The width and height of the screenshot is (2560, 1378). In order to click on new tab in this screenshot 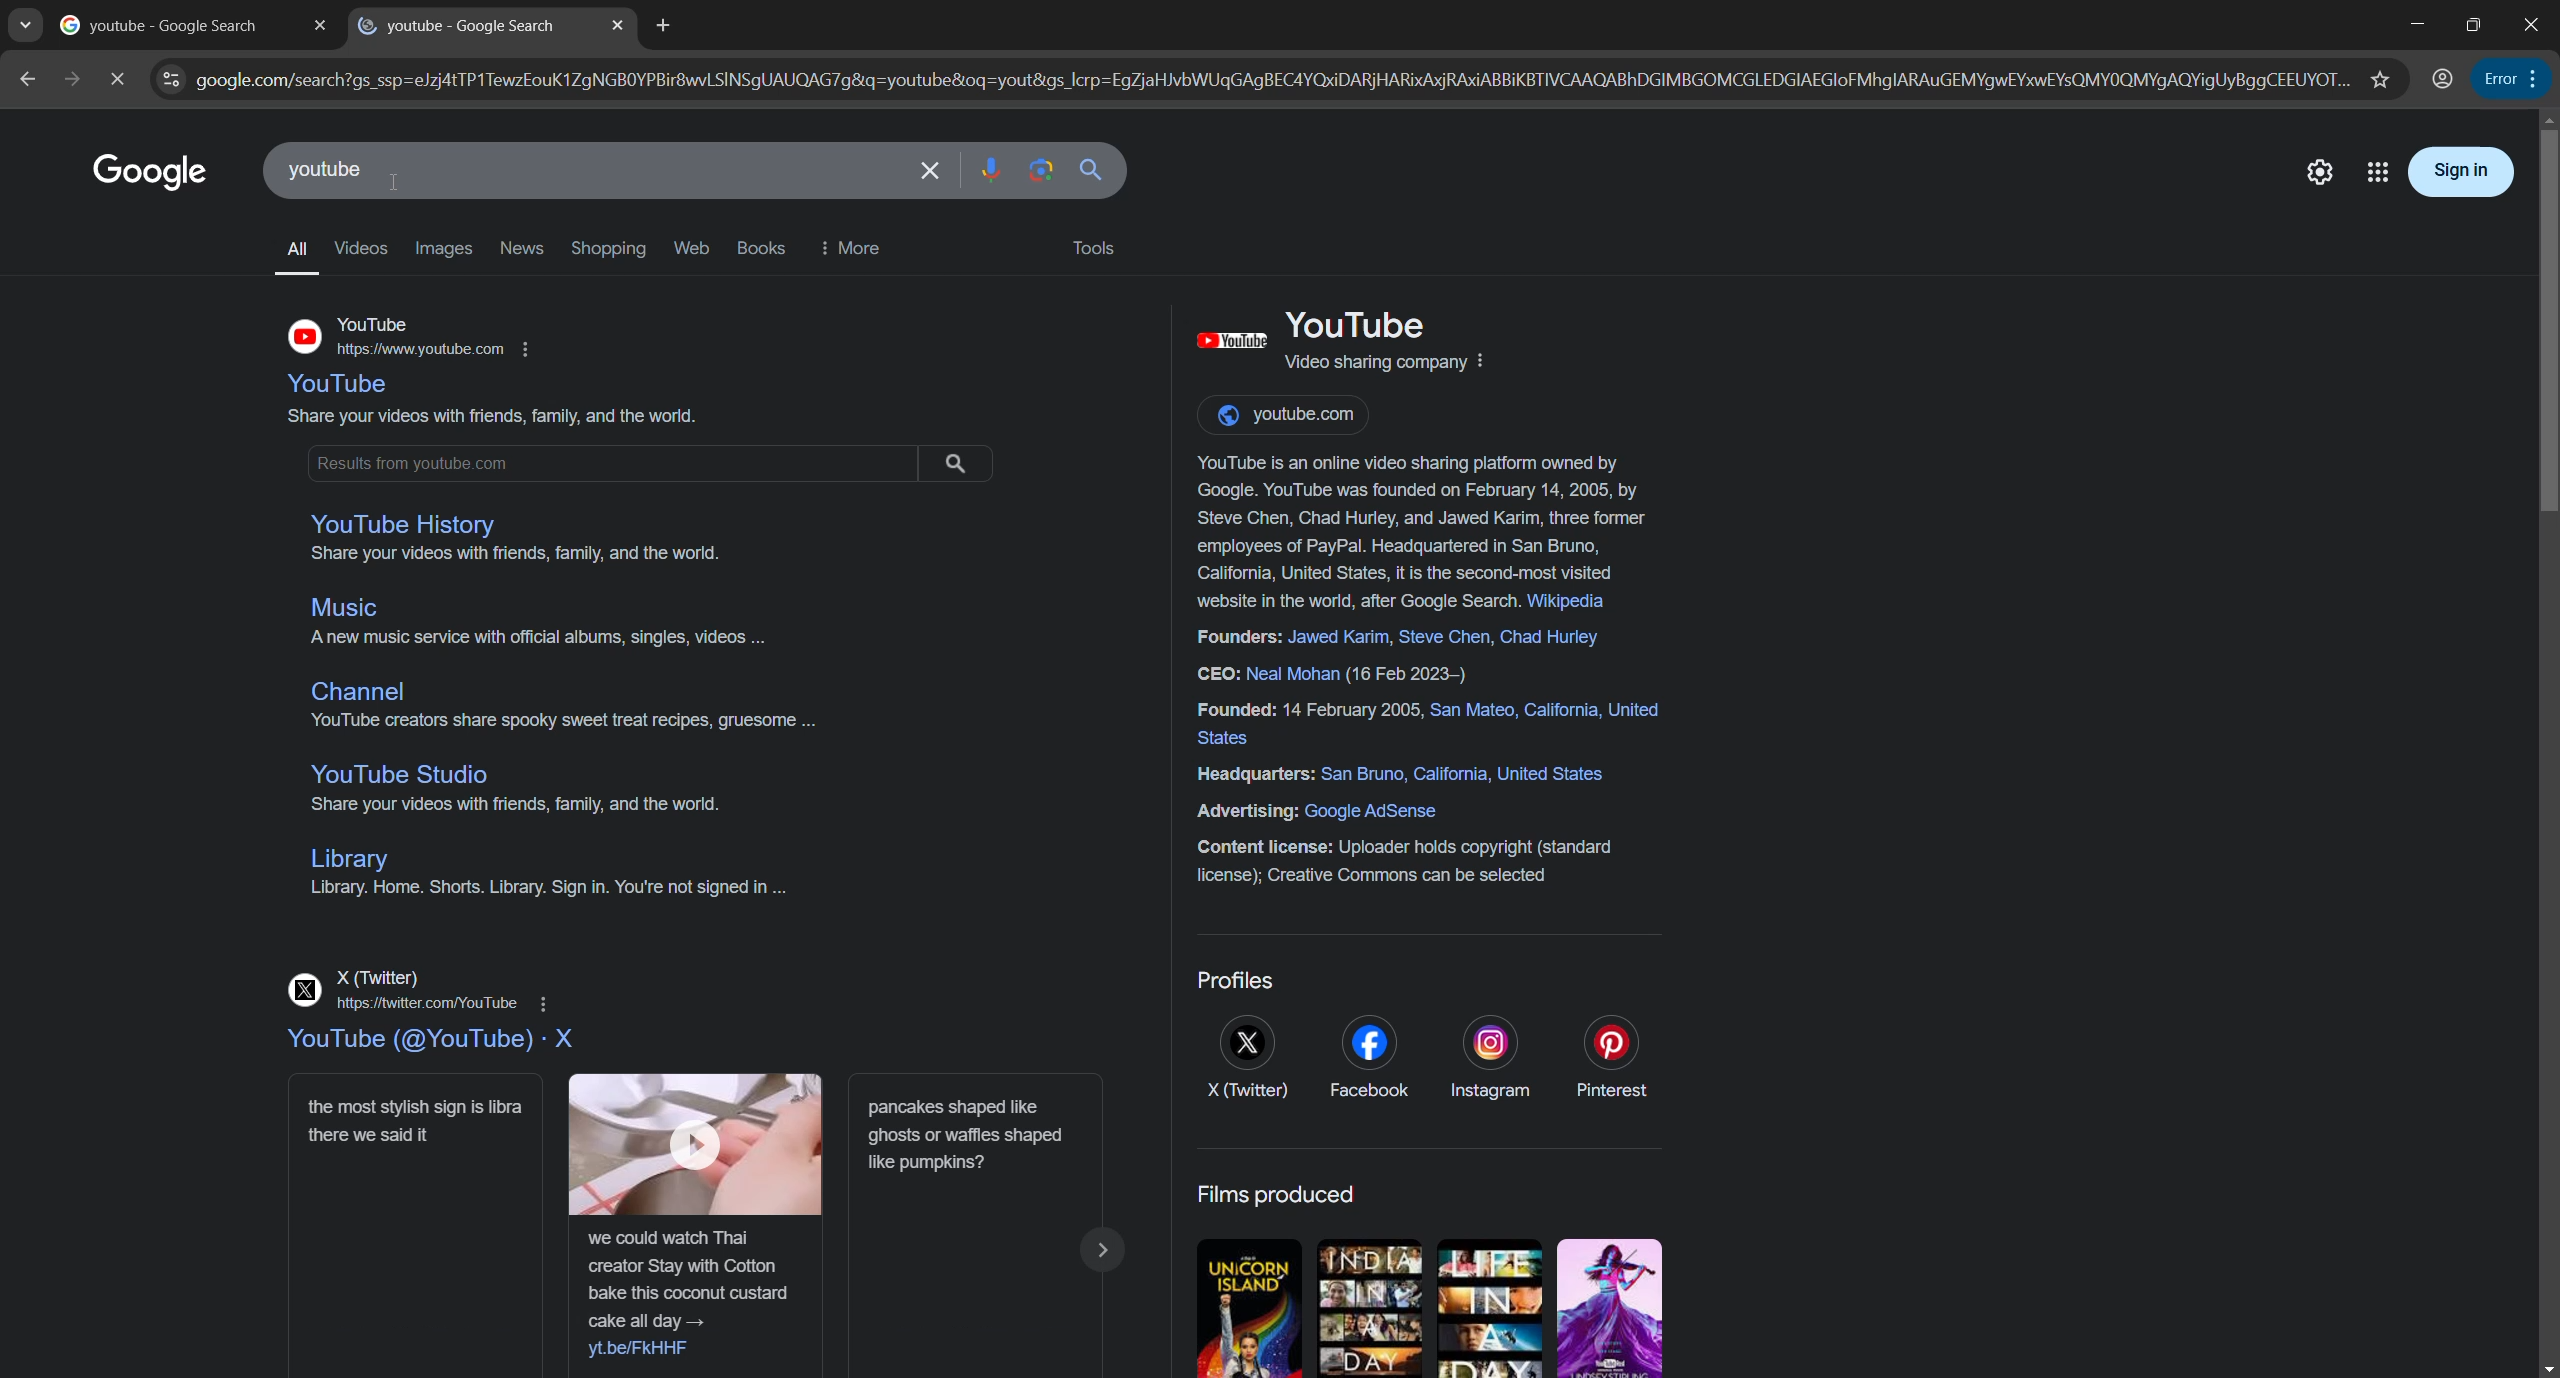, I will do `click(666, 26)`.